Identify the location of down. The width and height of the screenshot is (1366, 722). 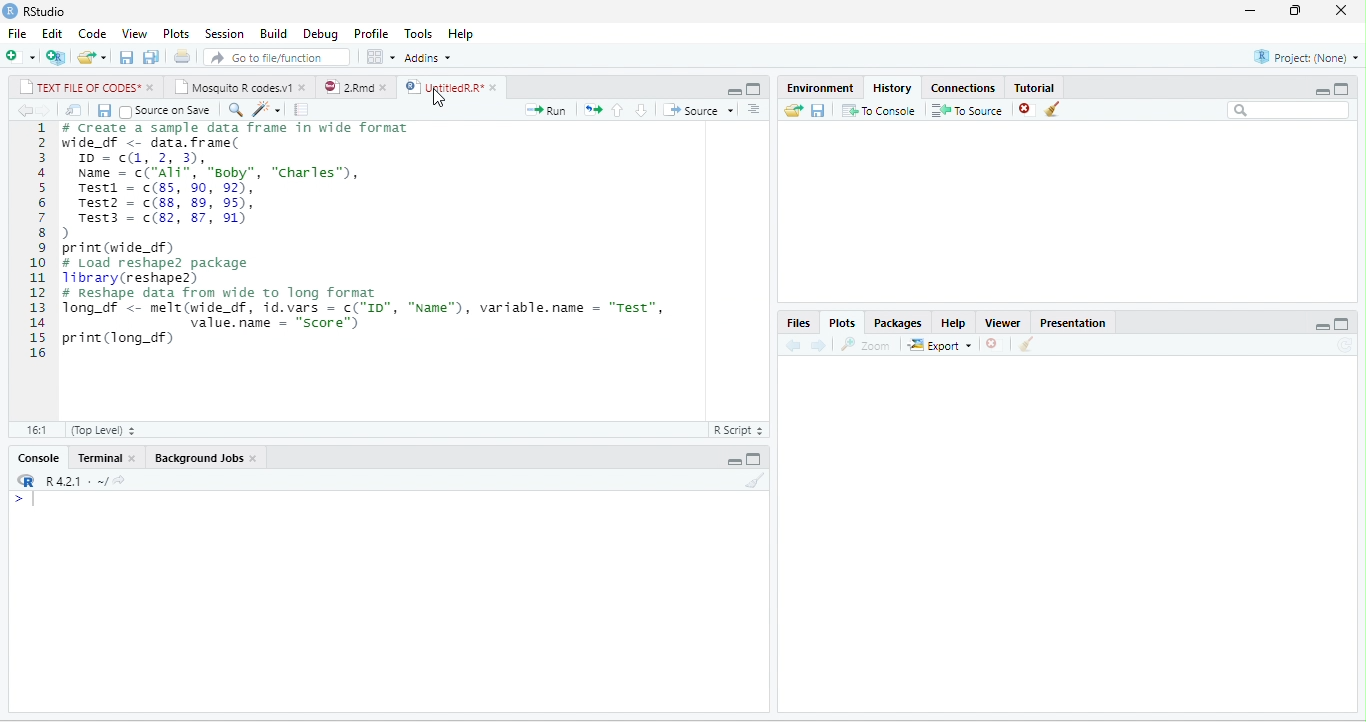
(642, 110).